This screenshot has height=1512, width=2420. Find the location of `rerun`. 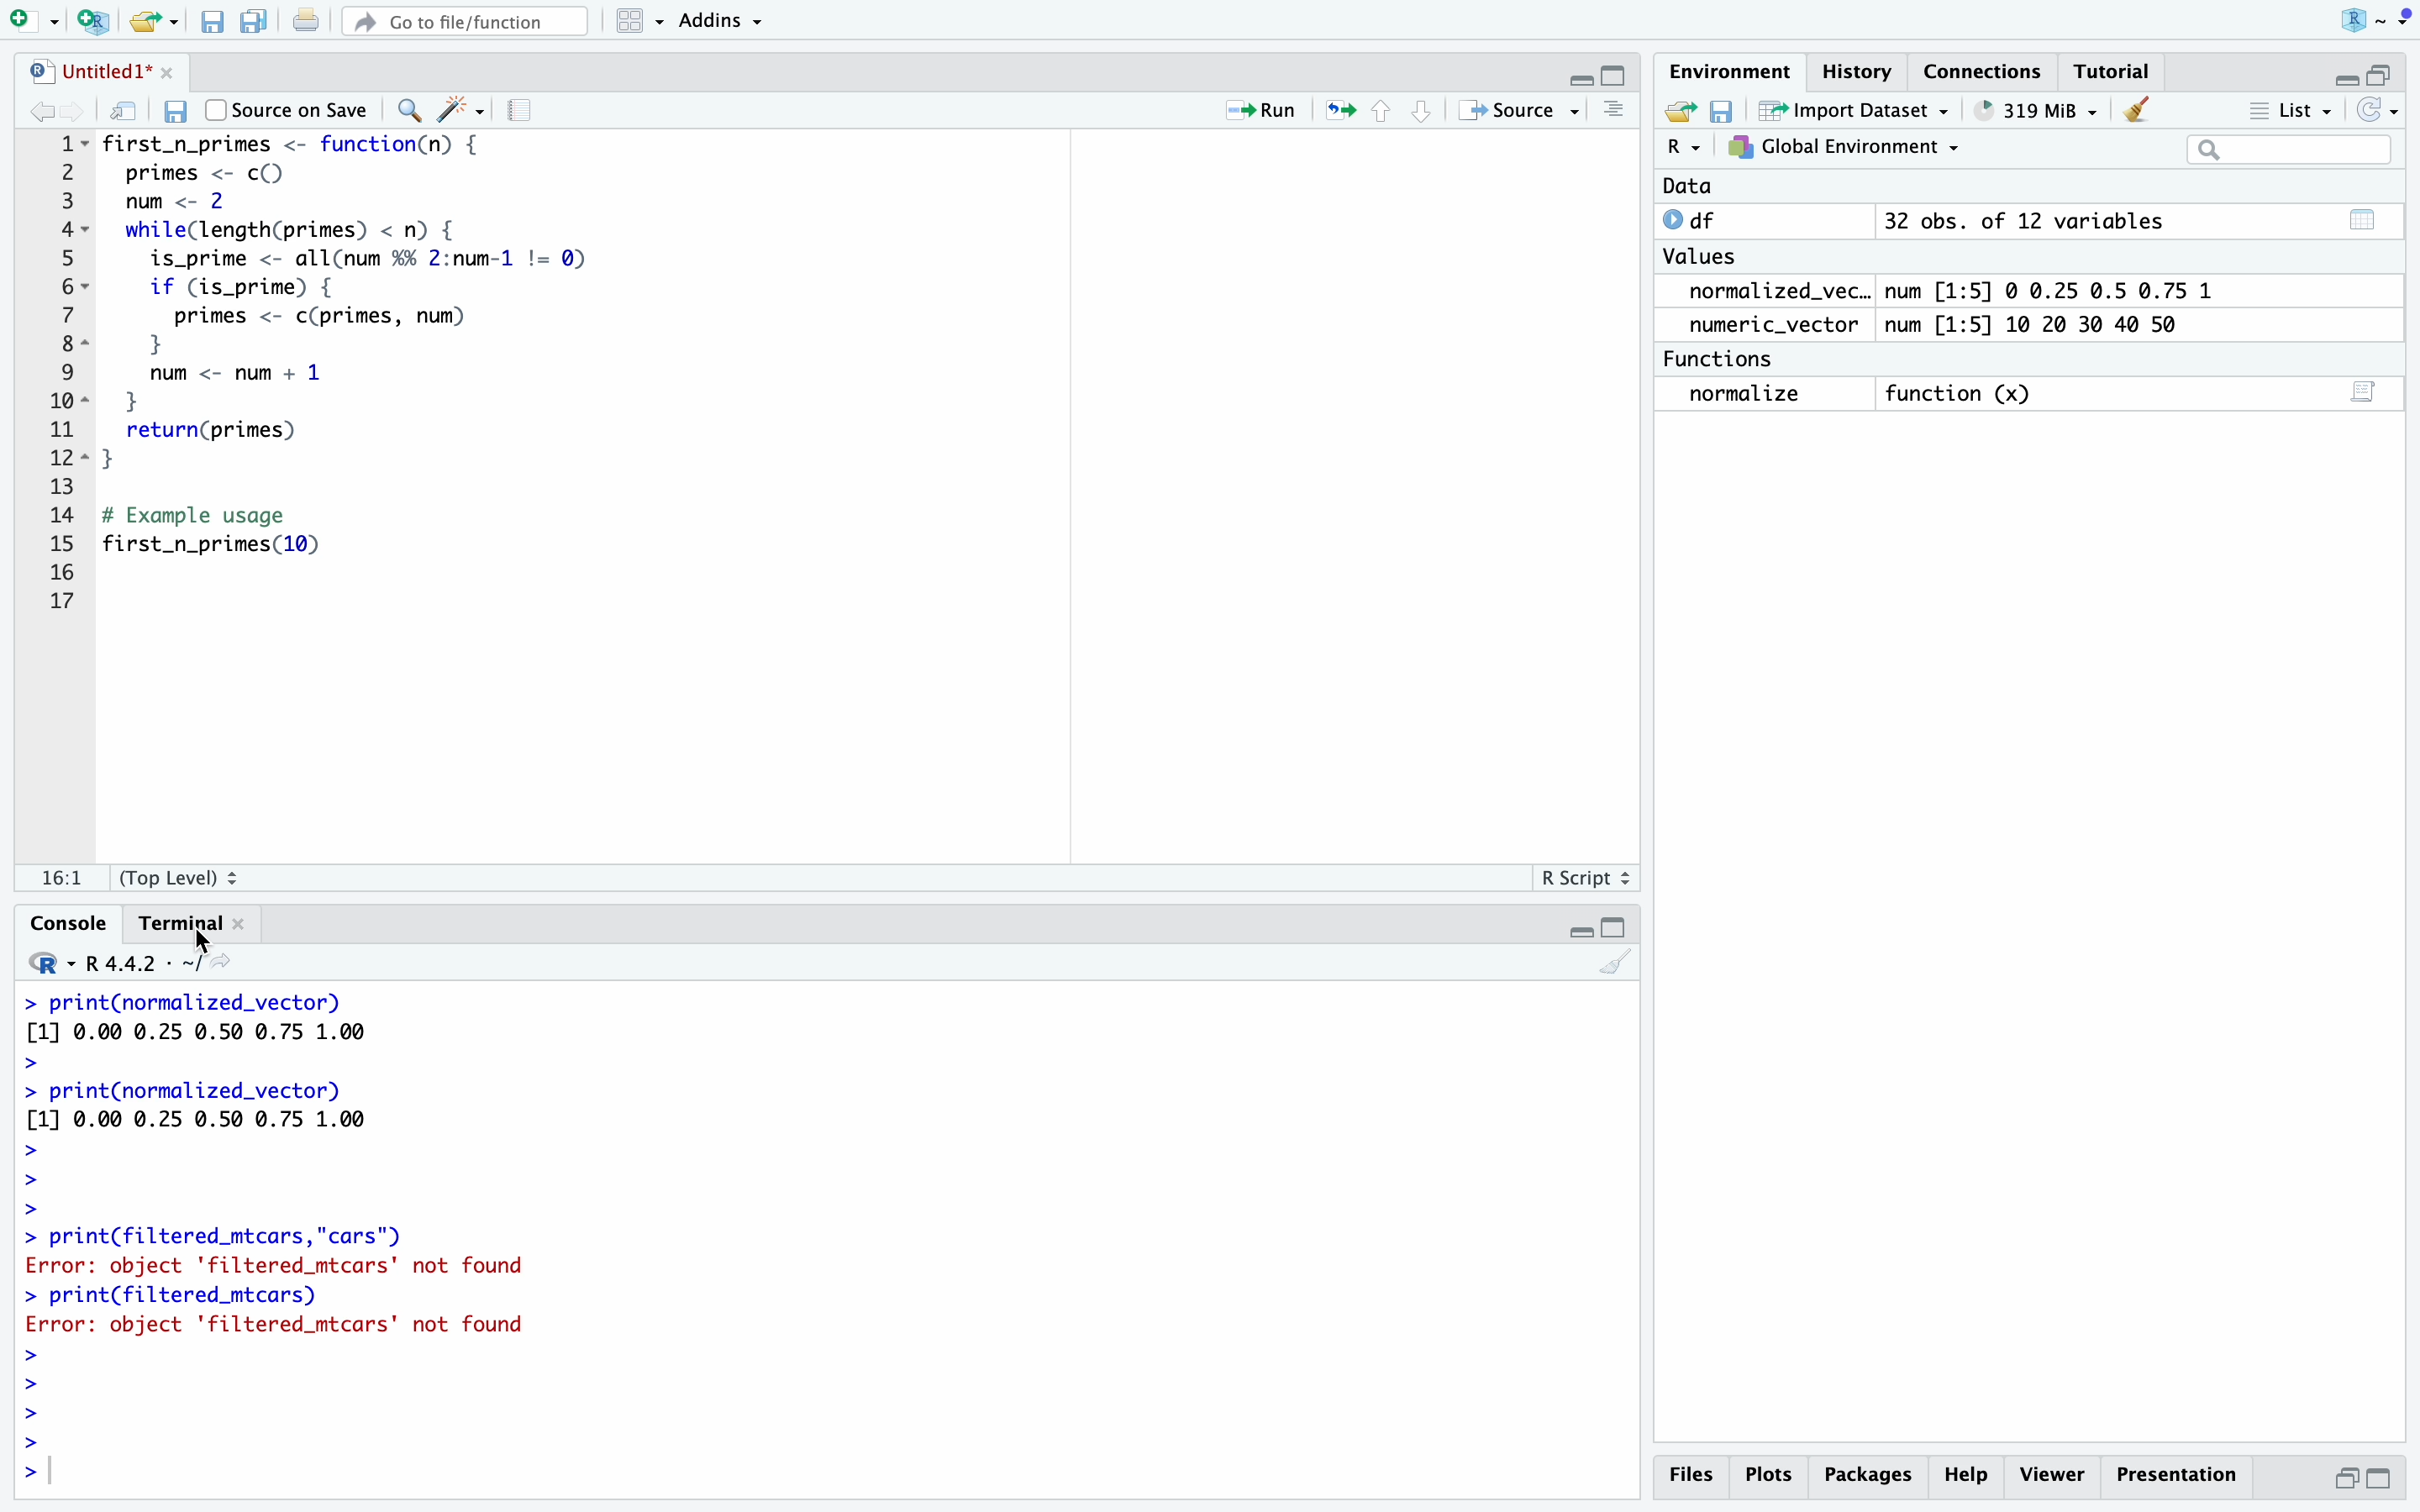

rerun is located at coordinates (1342, 112).